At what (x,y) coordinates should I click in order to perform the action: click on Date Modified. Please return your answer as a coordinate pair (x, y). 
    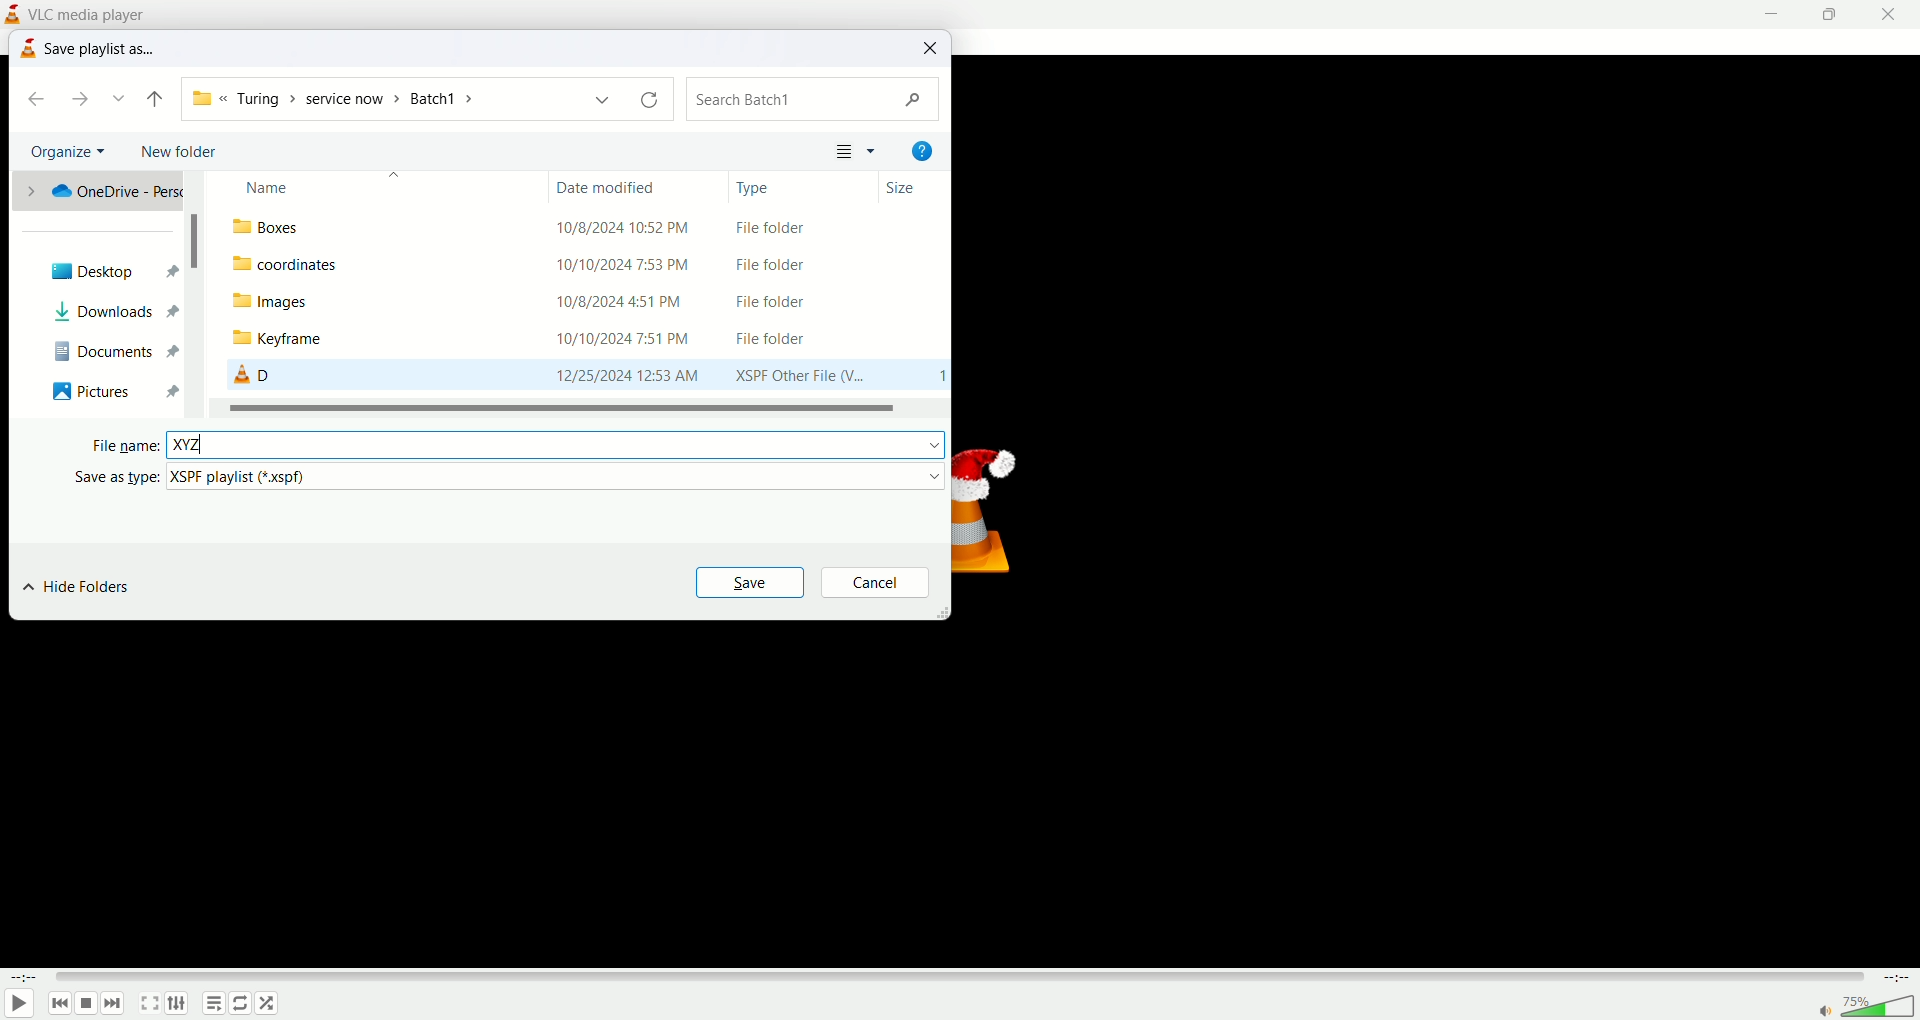
    Looking at the image, I should click on (616, 184).